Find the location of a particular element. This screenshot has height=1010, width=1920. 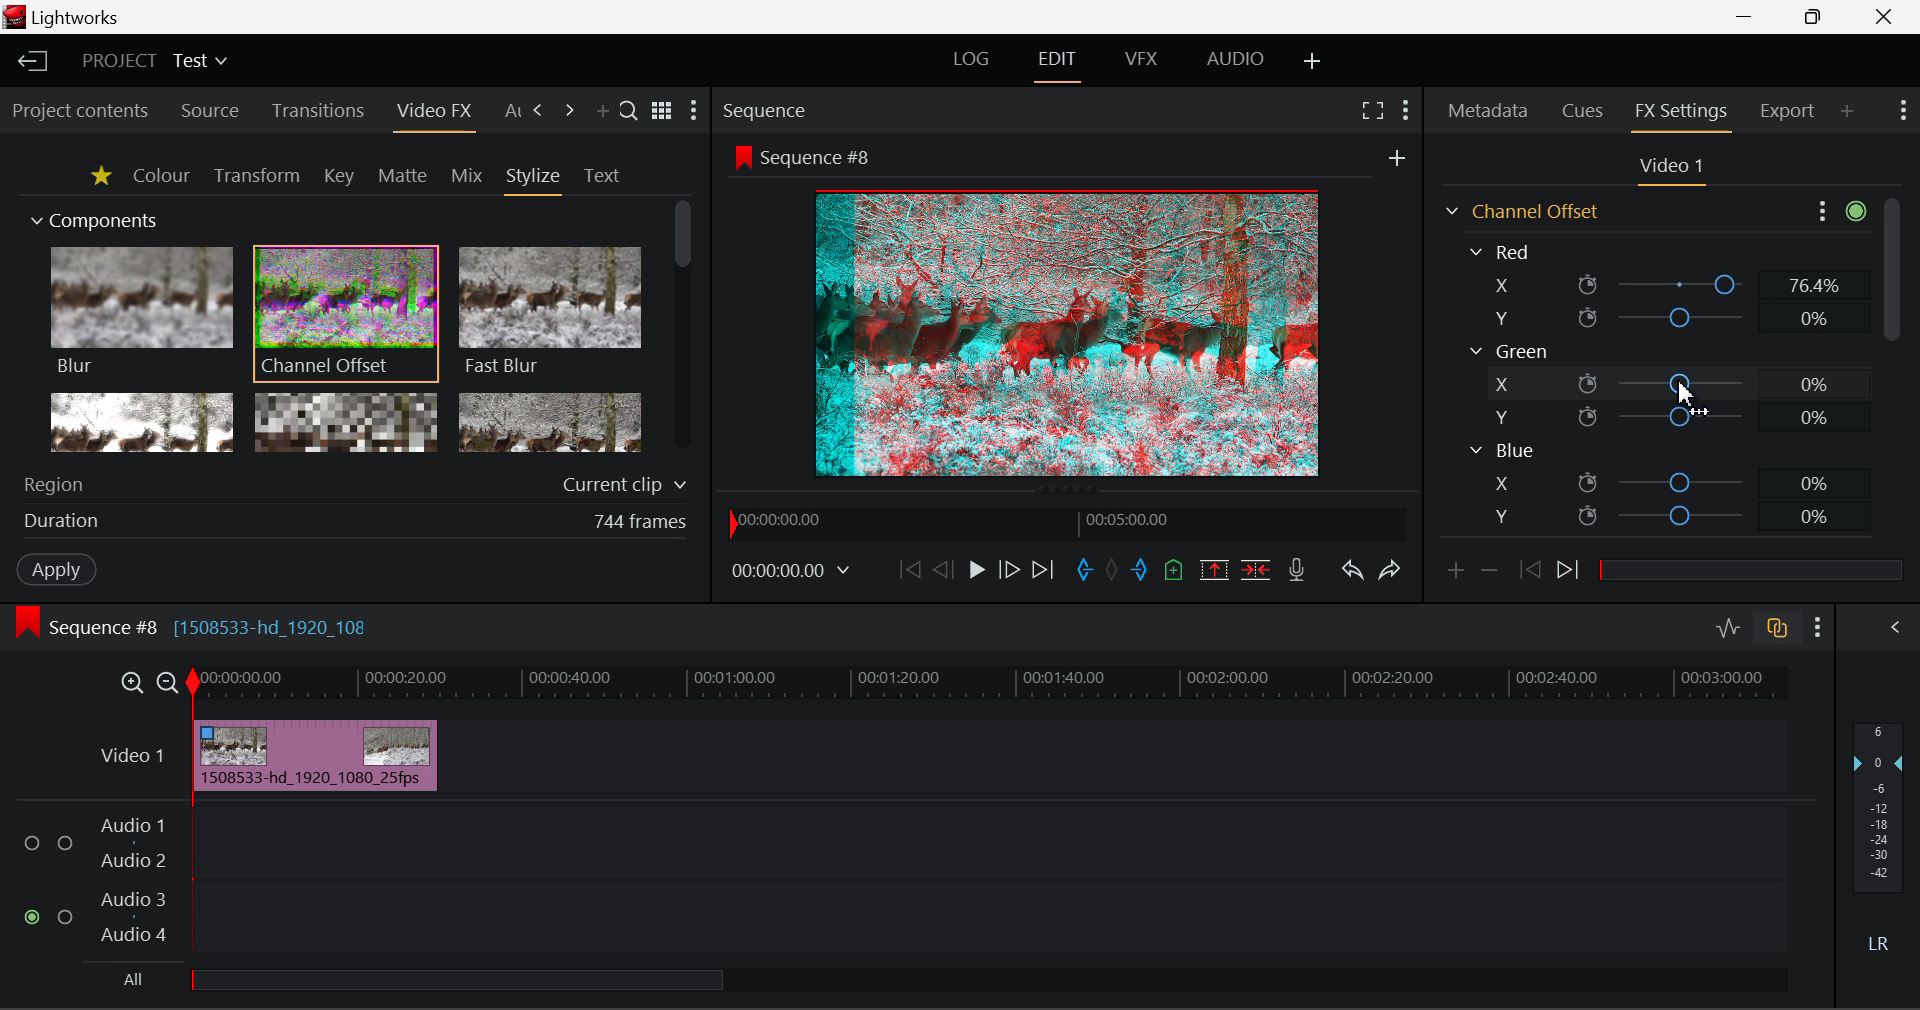

Scroll Bar is located at coordinates (680, 325).